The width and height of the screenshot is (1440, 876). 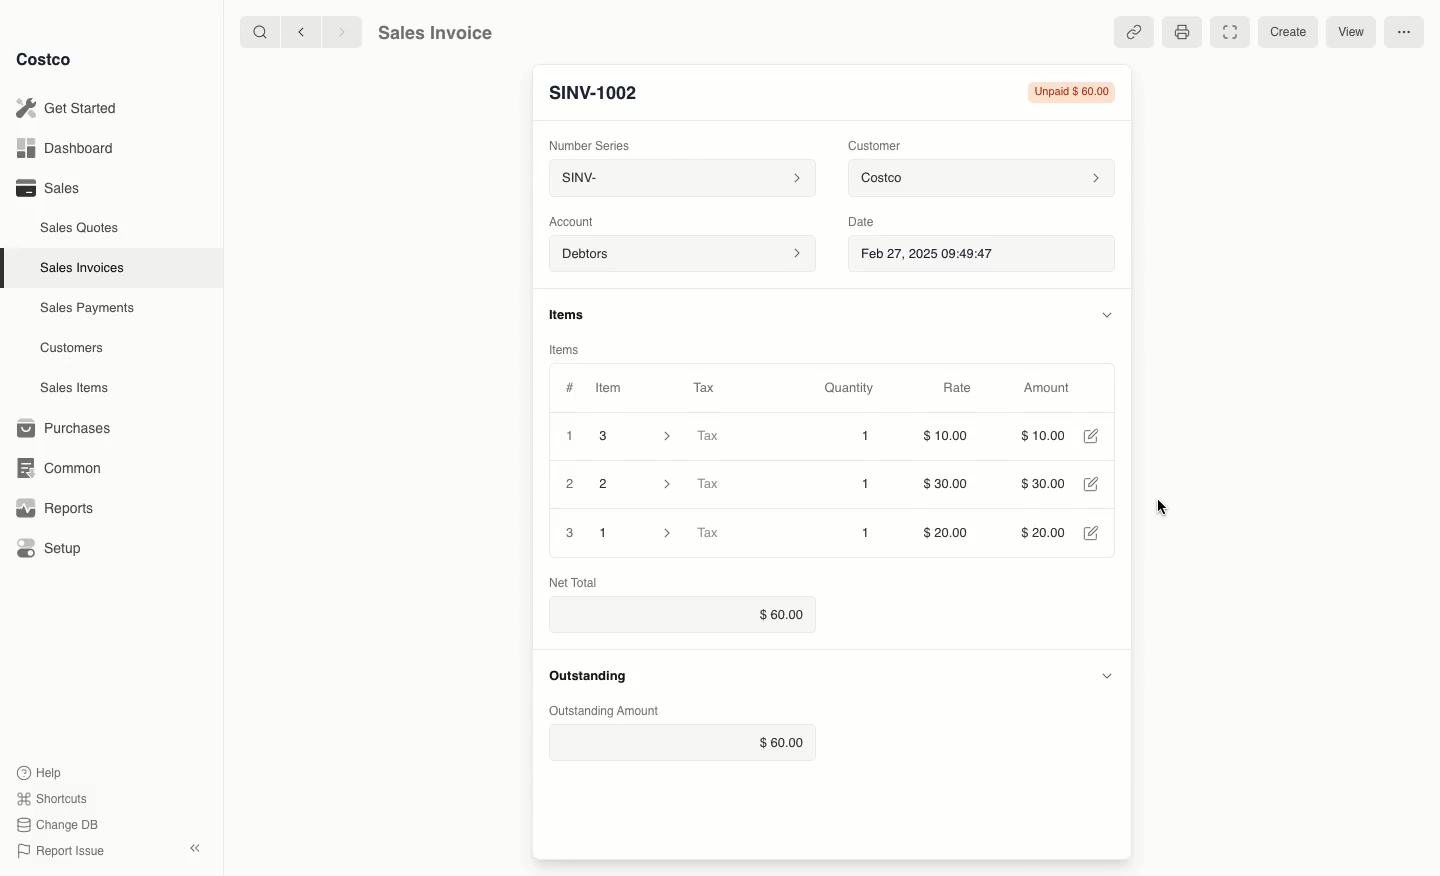 I want to click on Sales, so click(x=46, y=187).